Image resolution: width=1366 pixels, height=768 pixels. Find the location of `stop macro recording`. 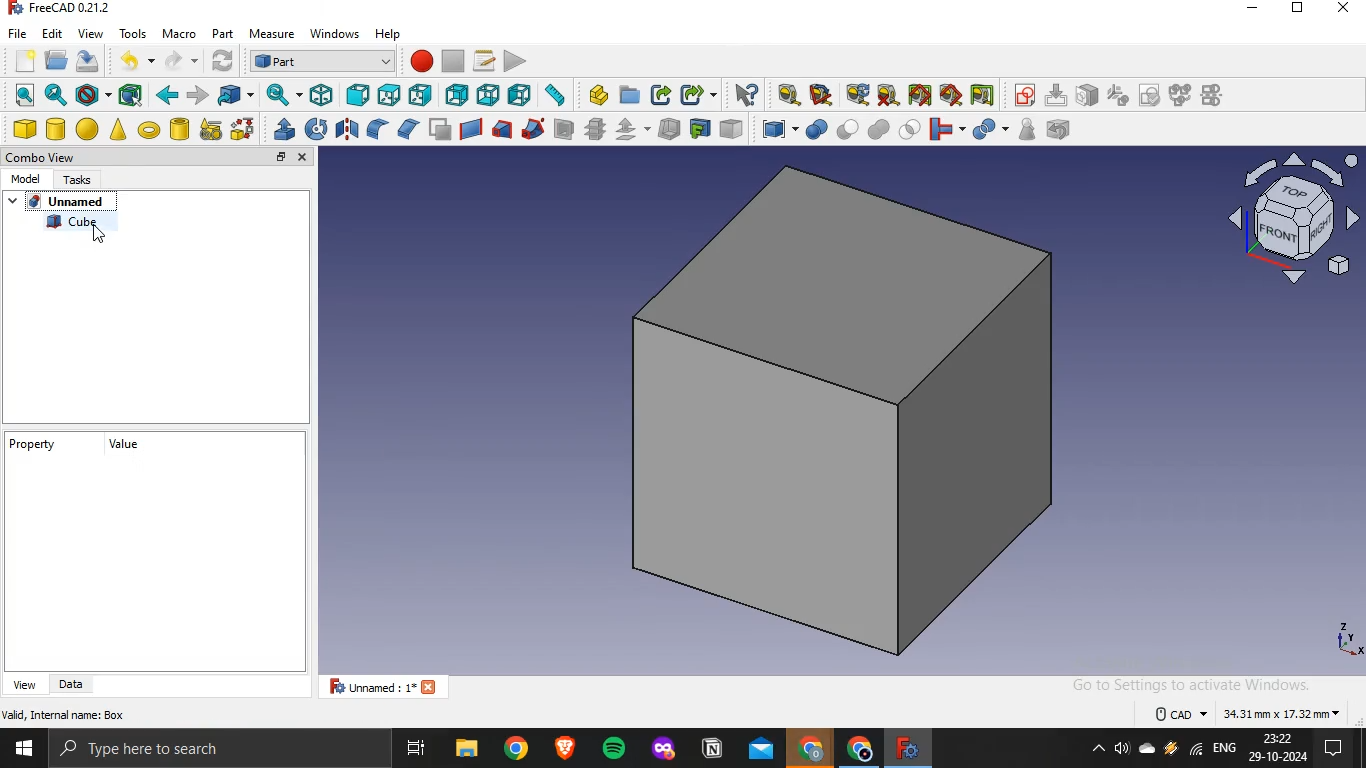

stop macro recording is located at coordinates (453, 61).